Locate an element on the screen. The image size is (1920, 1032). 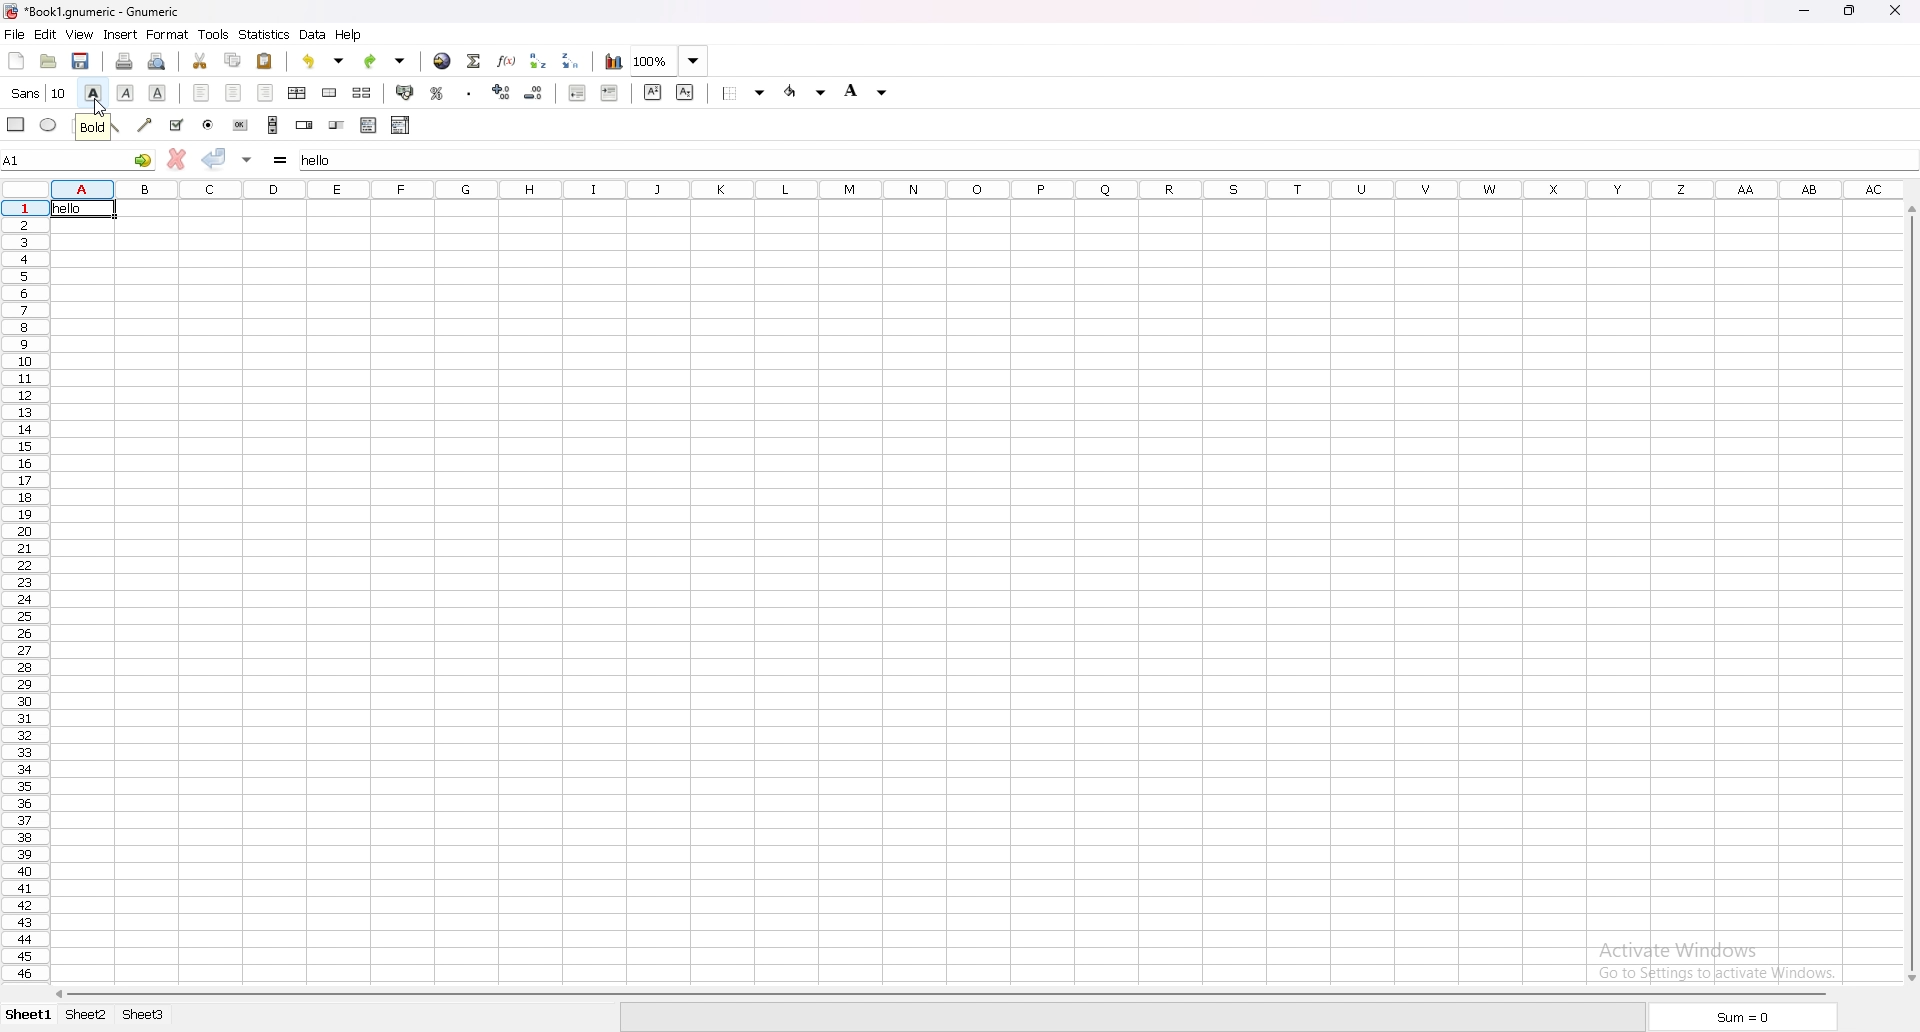
new is located at coordinates (16, 59).